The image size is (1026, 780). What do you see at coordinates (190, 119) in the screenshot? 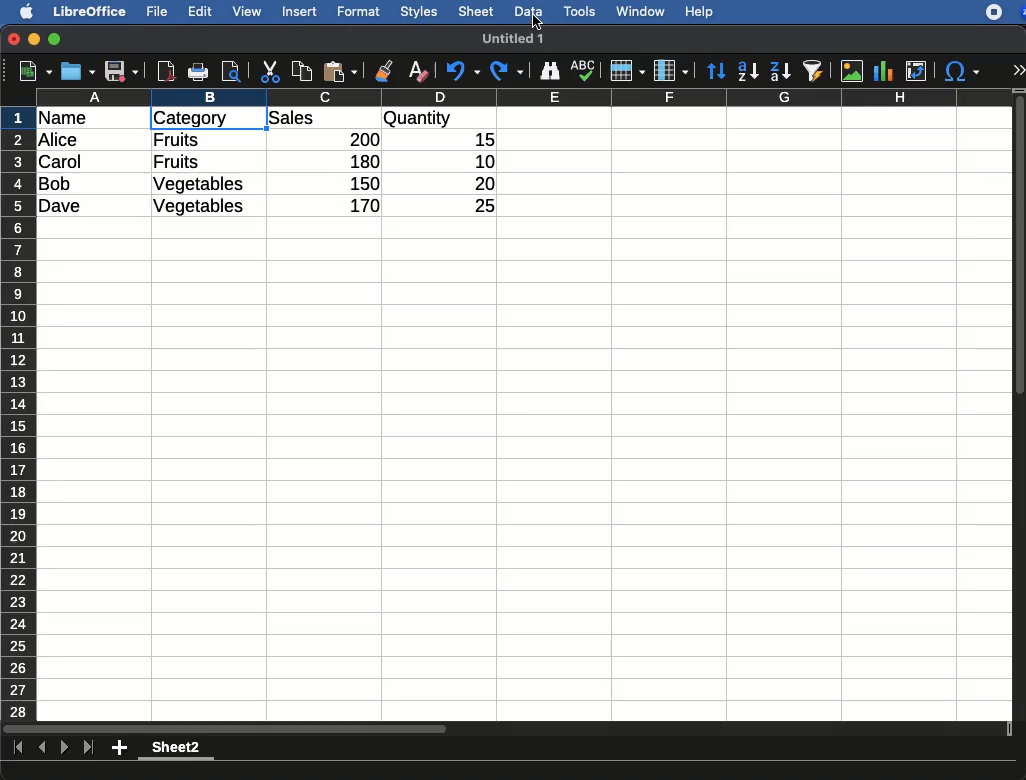
I see `category` at bounding box center [190, 119].